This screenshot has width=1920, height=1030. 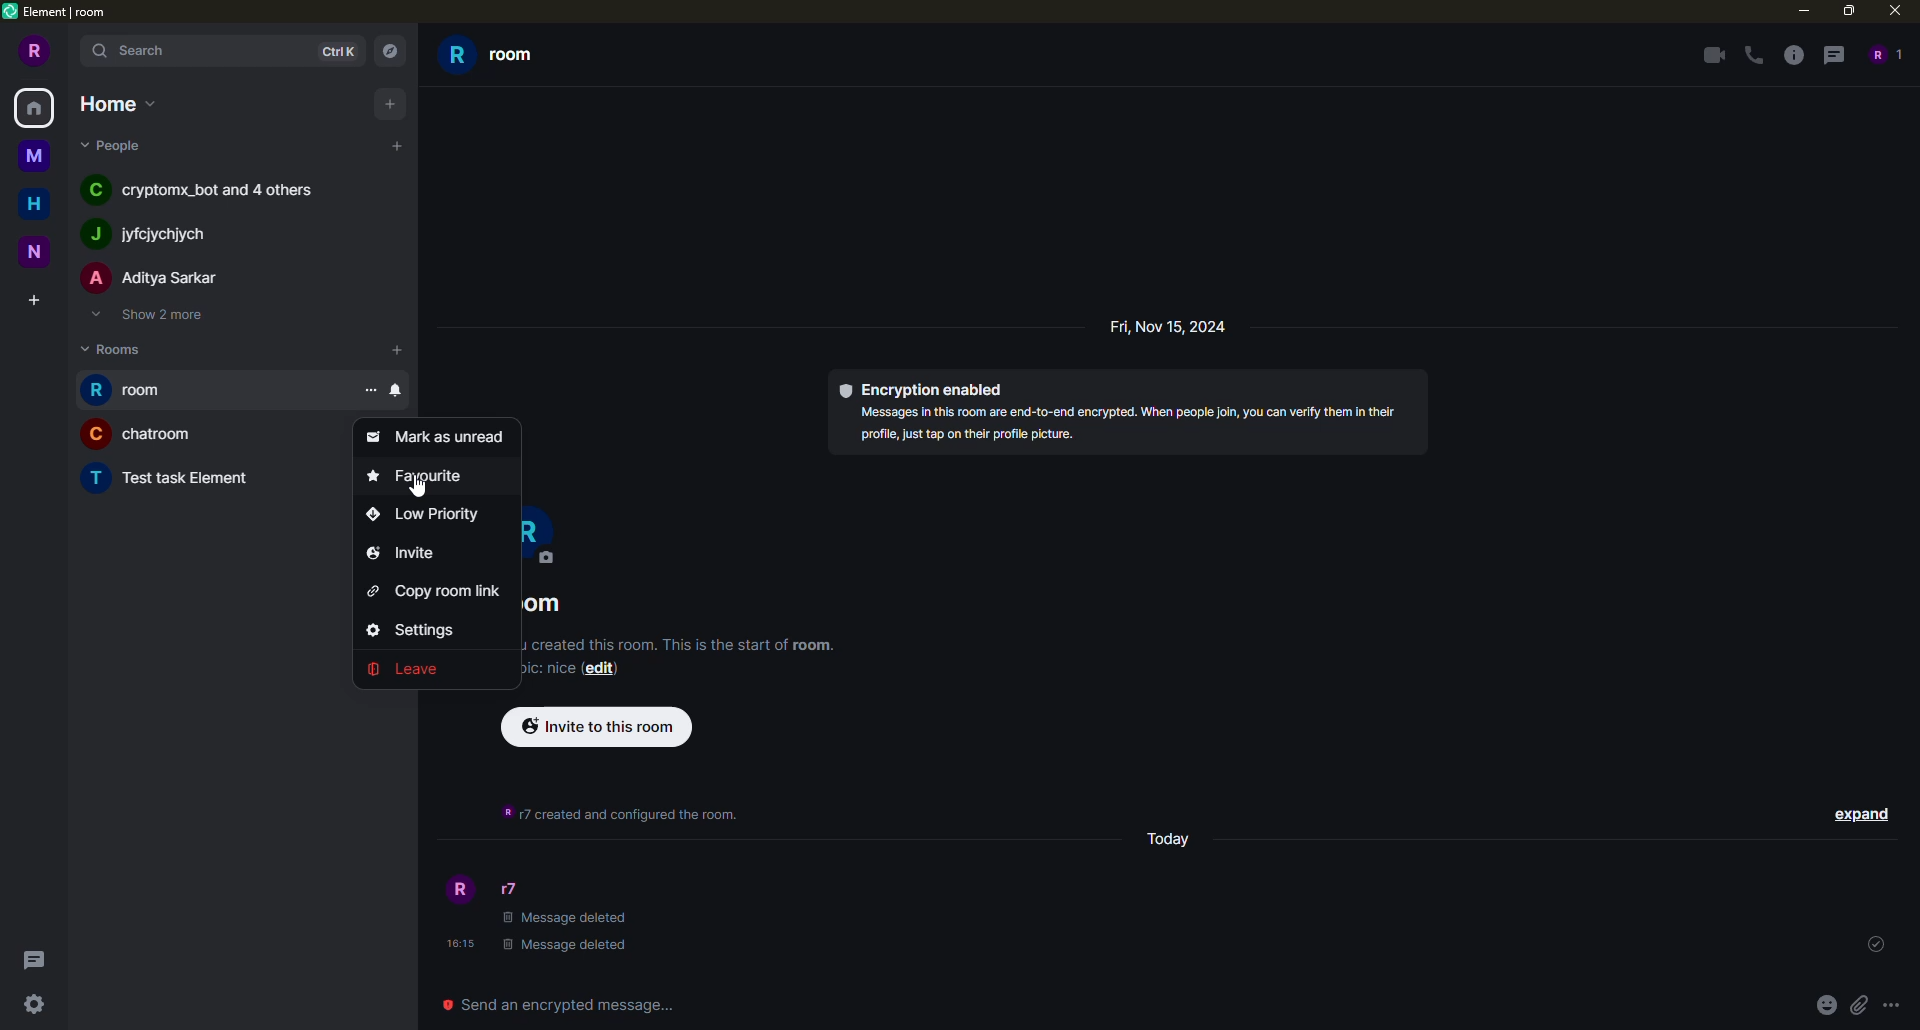 What do you see at coordinates (136, 436) in the screenshot?
I see `C chatroom` at bounding box center [136, 436].